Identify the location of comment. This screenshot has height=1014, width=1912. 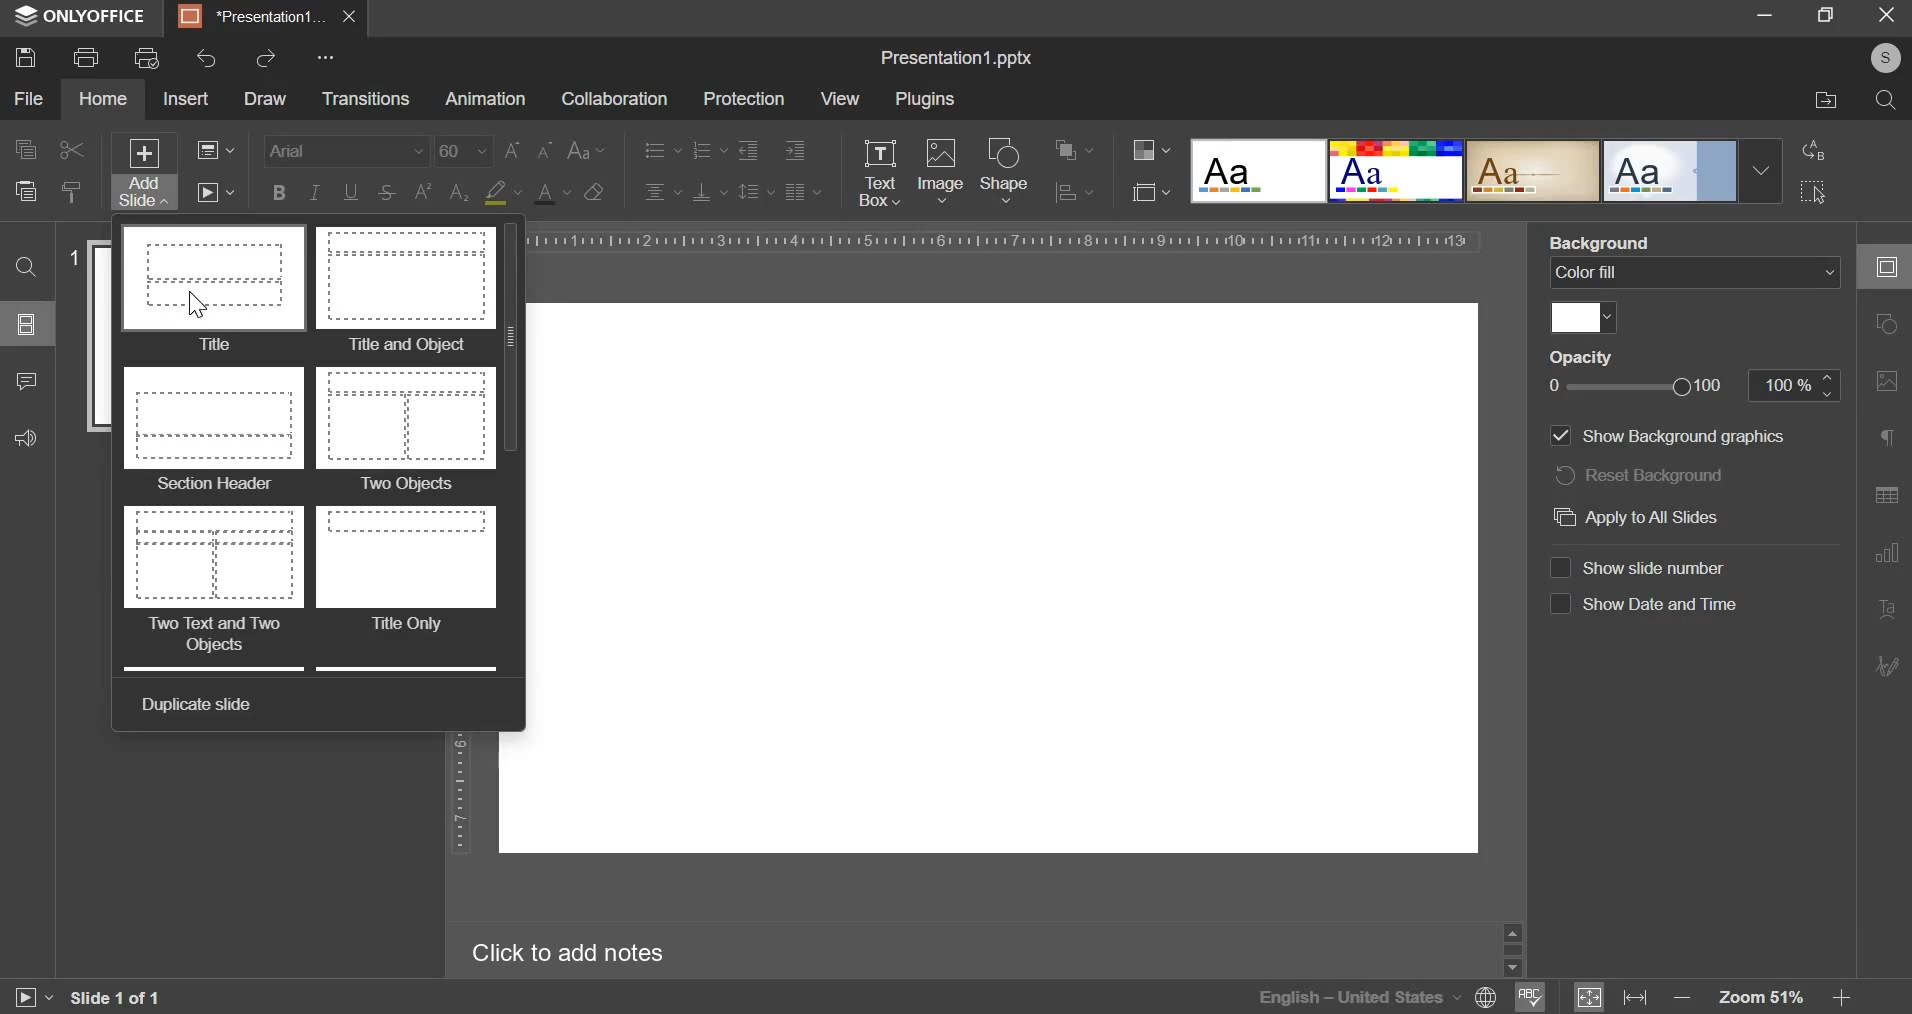
(25, 378).